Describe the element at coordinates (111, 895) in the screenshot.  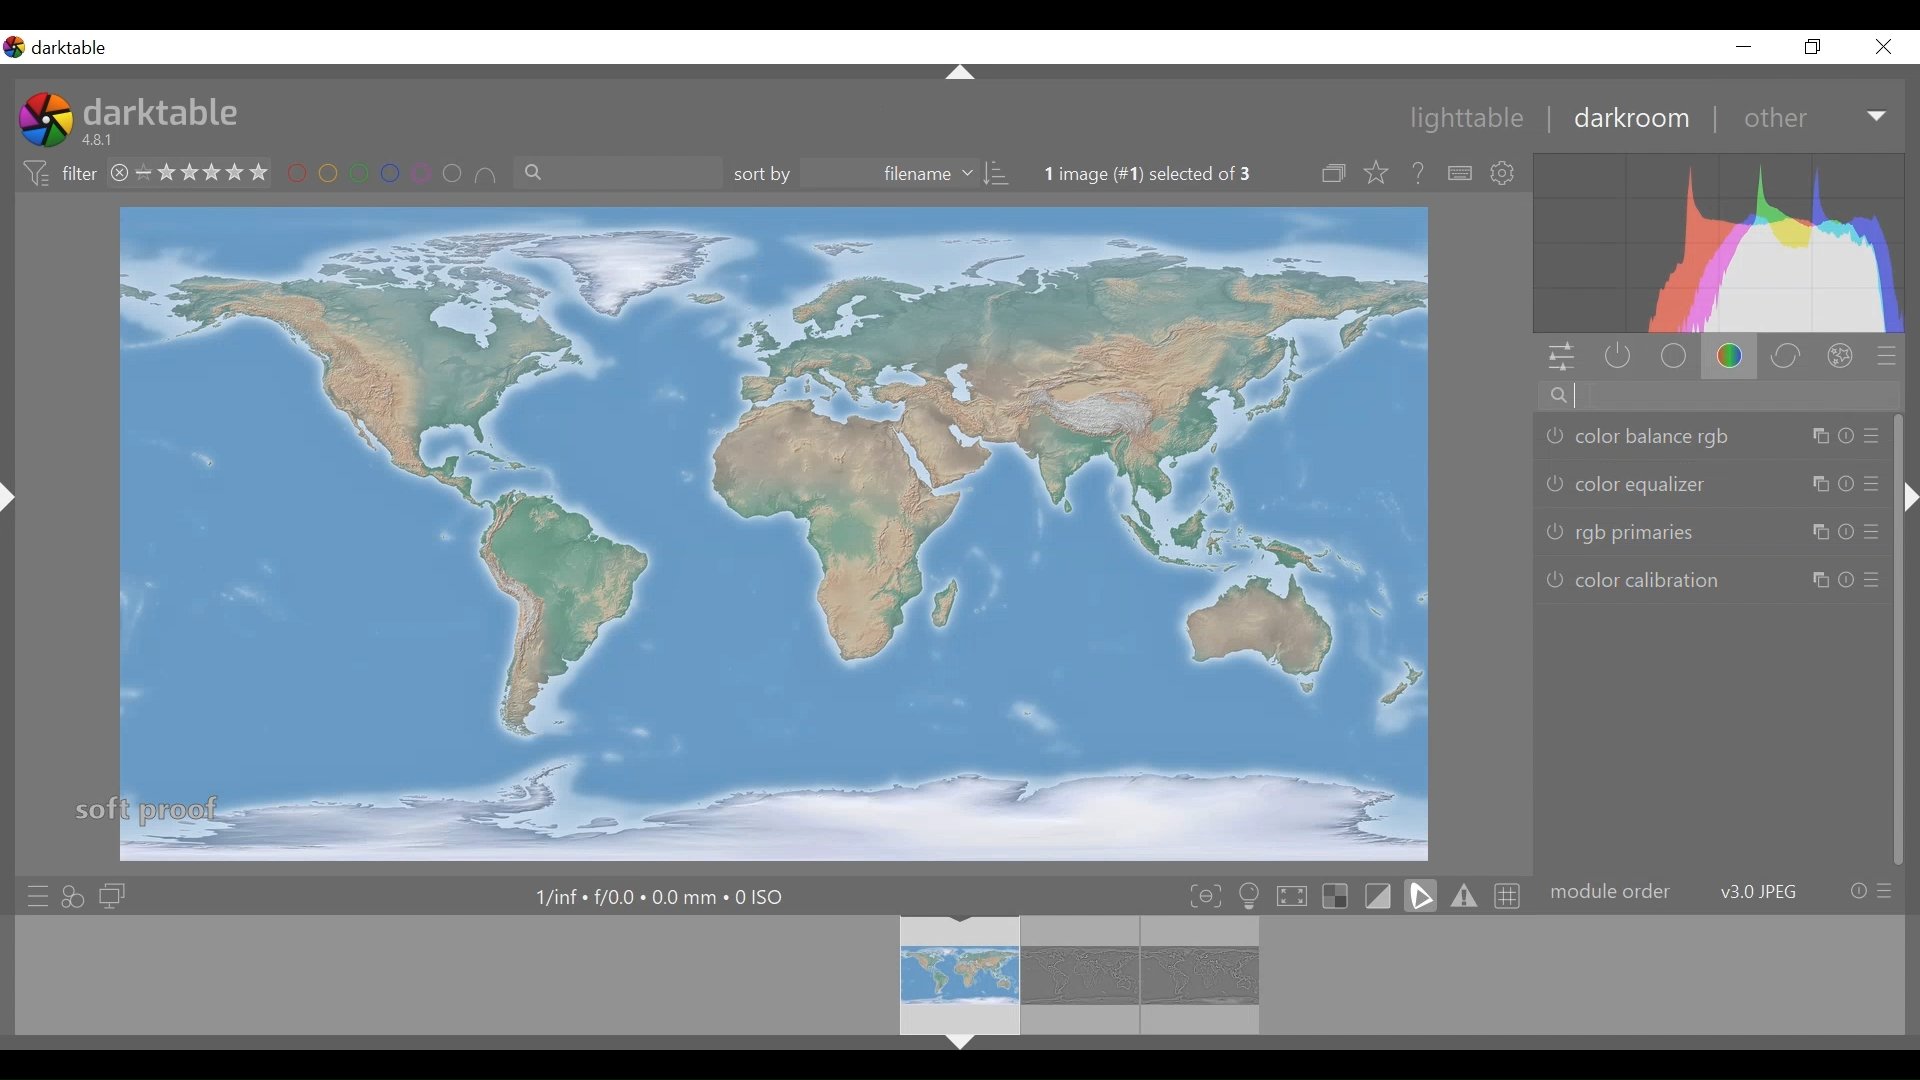
I see `display a second darkroom image` at that location.